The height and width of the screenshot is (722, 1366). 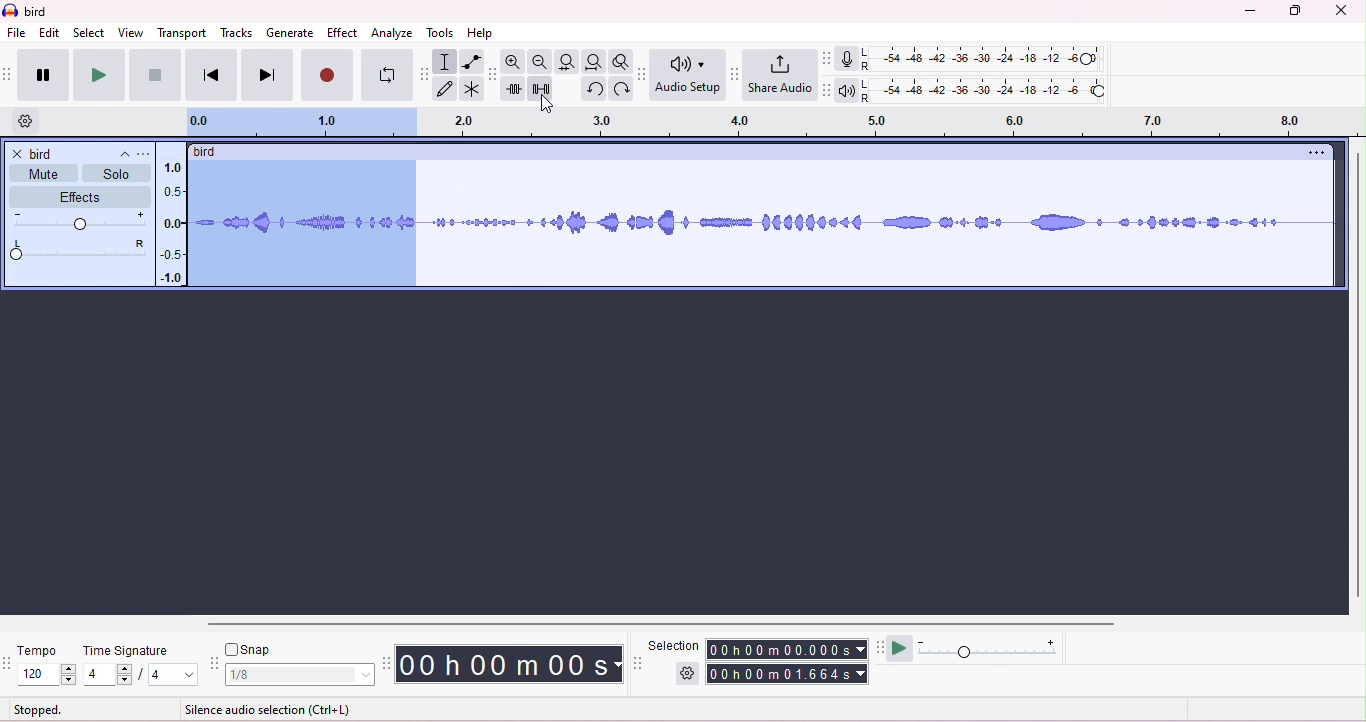 What do you see at coordinates (550, 102) in the screenshot?
I see `cursor movement` at bounding box center [550, 102].